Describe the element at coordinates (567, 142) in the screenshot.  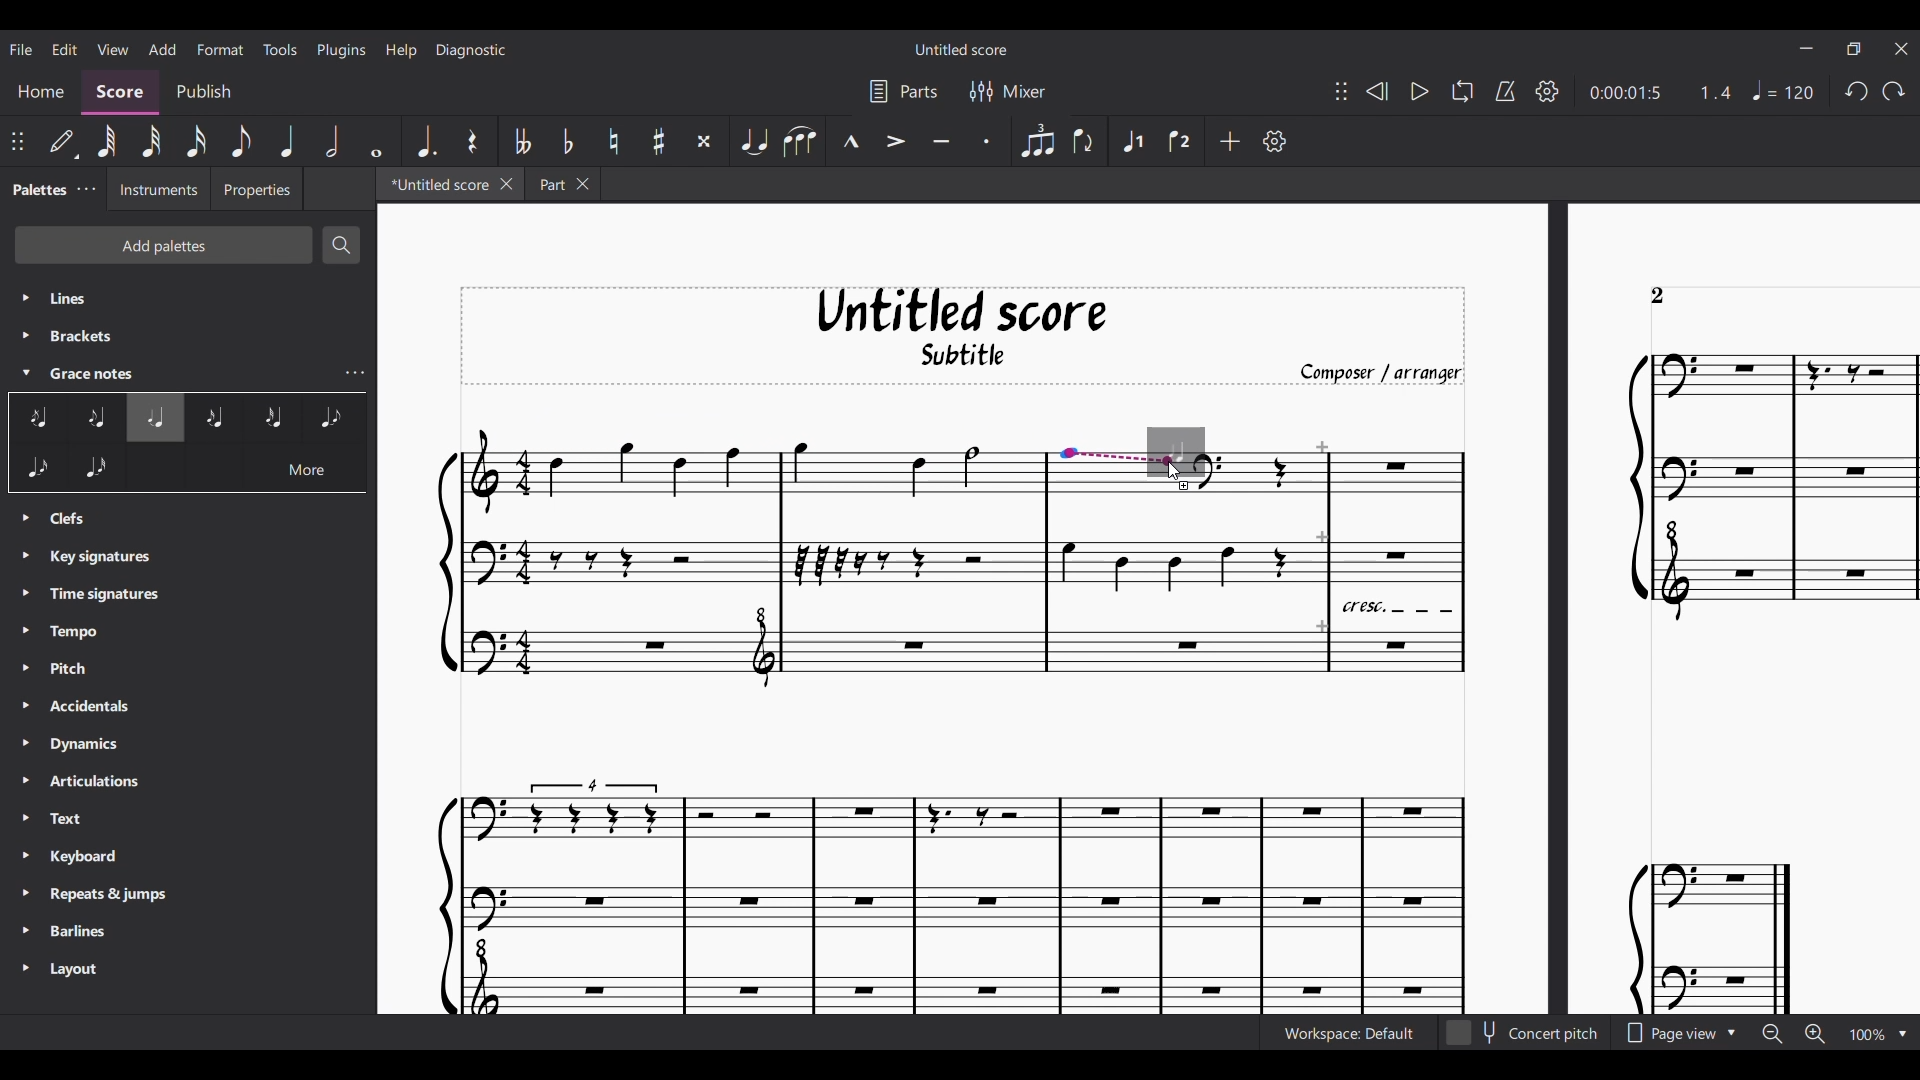
I see `Toggle flat` at that location.